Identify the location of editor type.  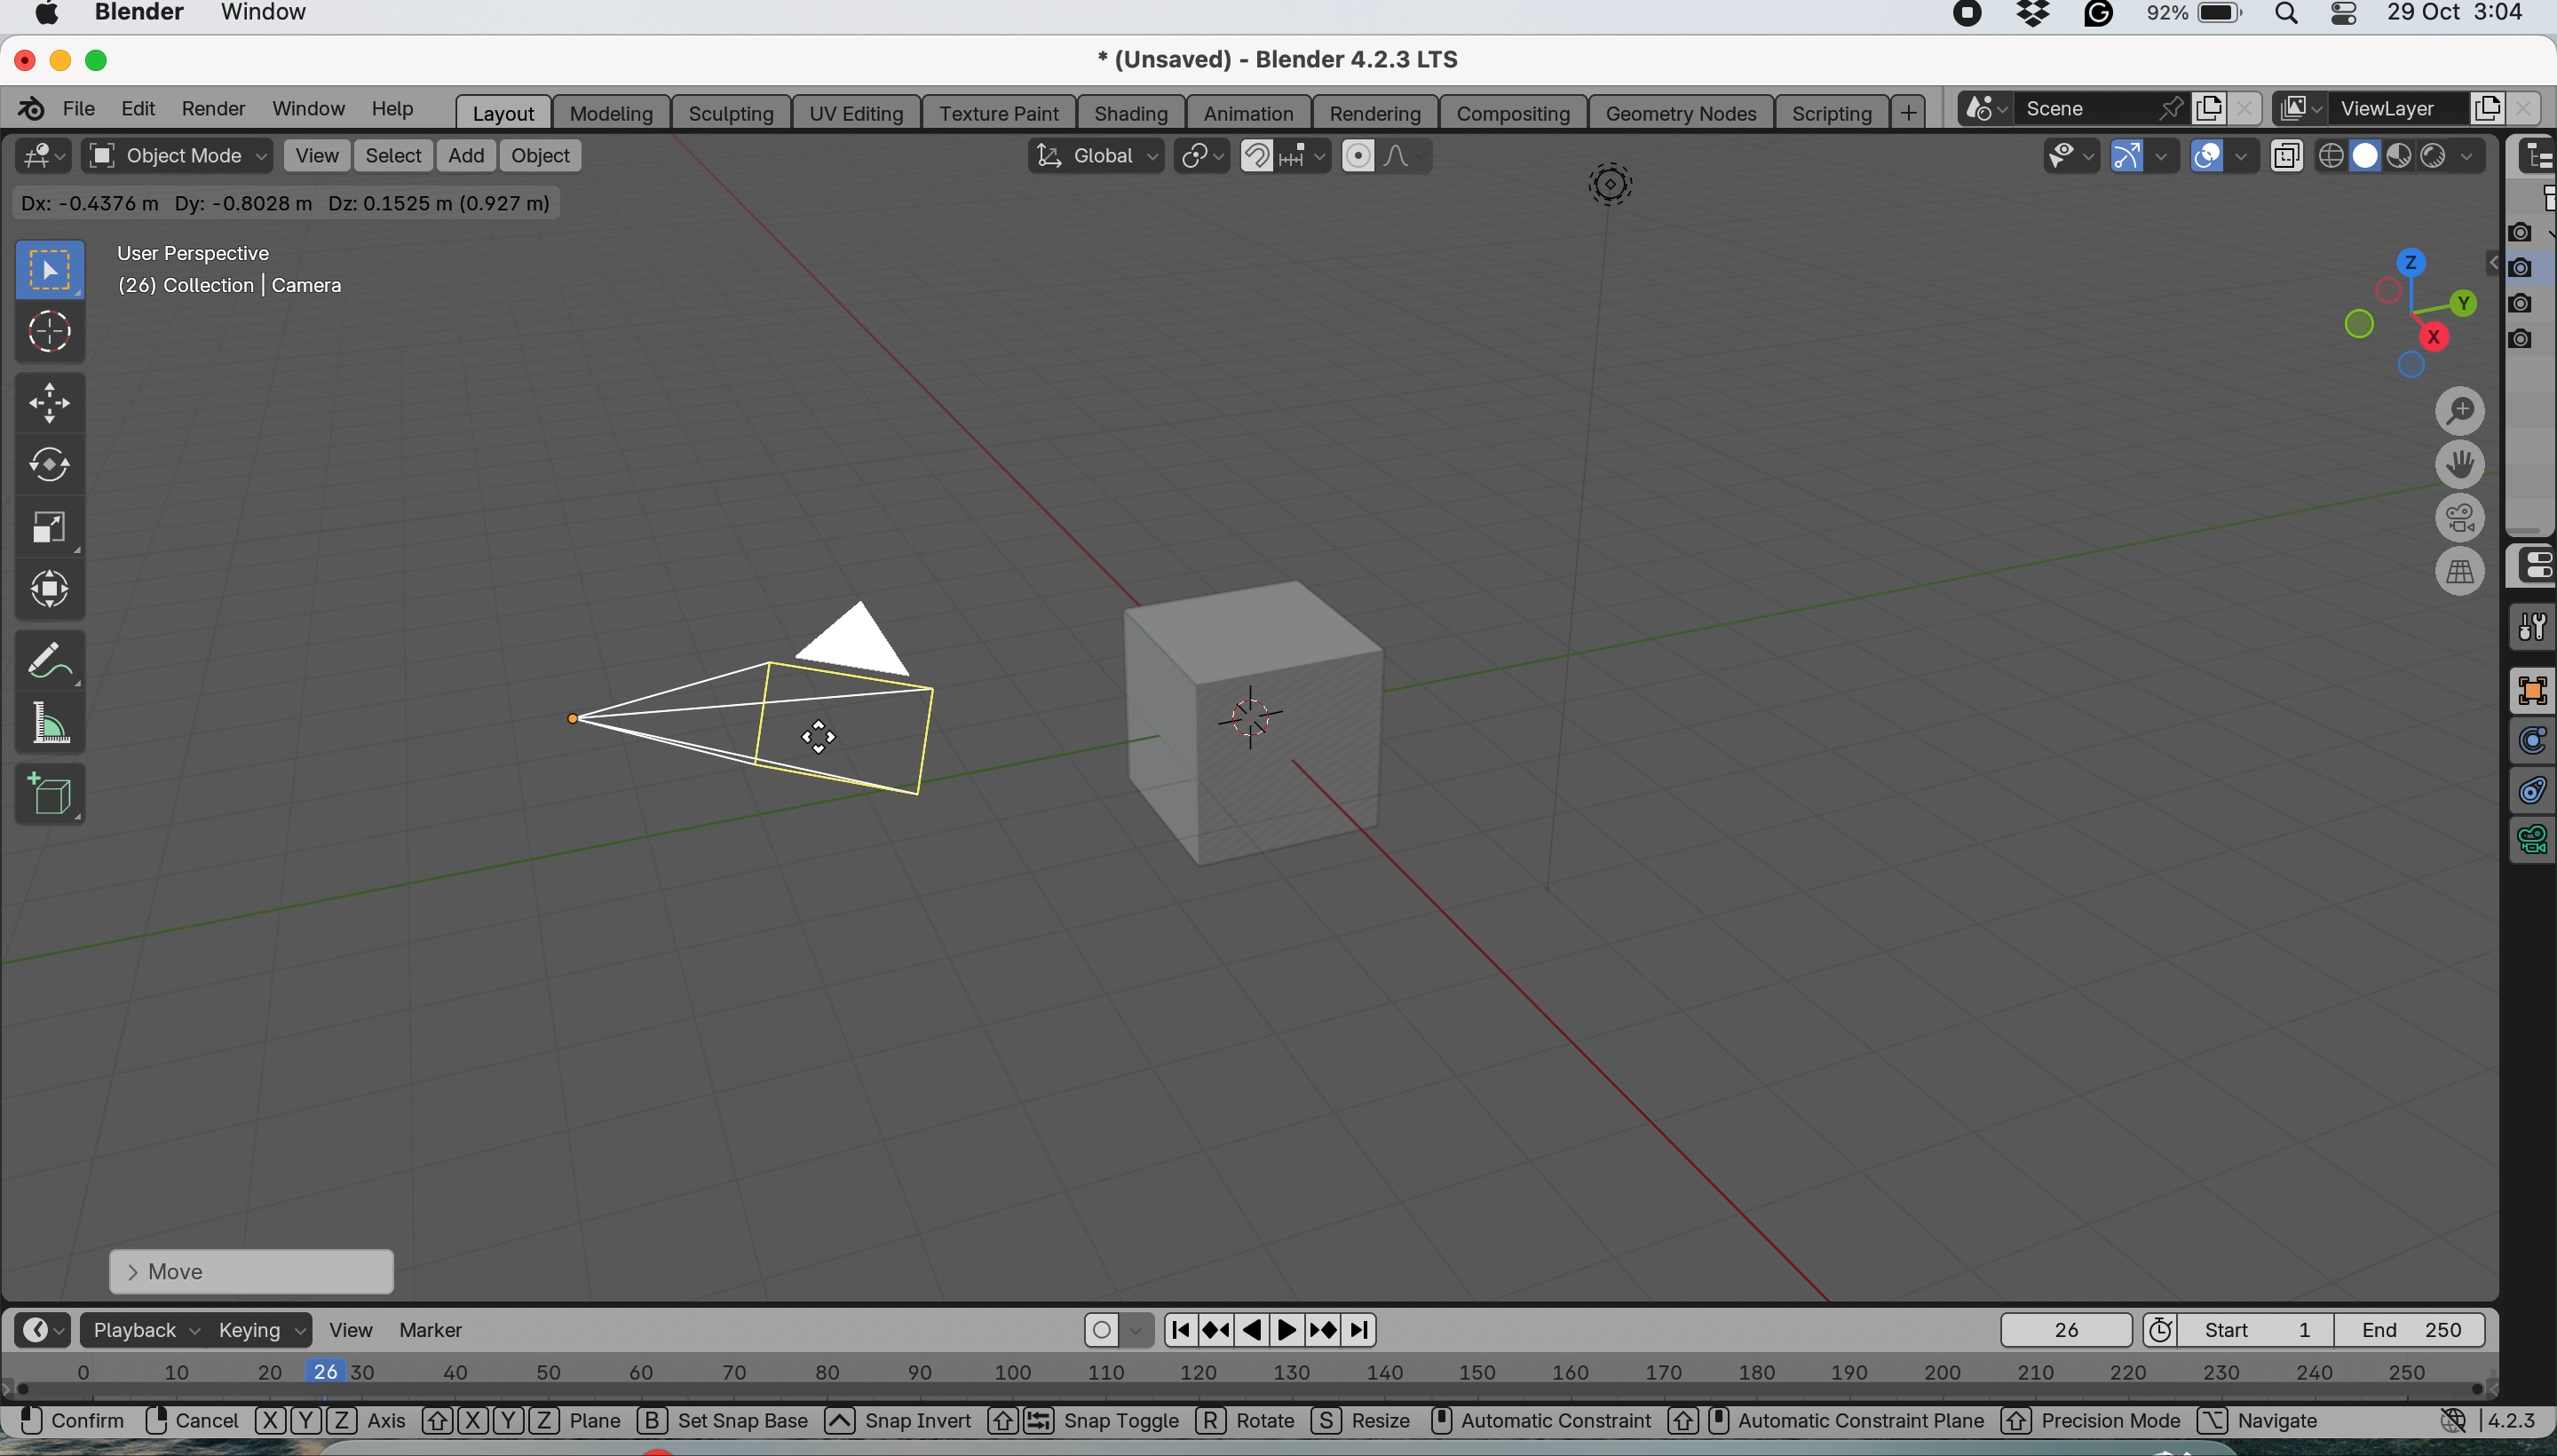
(41, 156).